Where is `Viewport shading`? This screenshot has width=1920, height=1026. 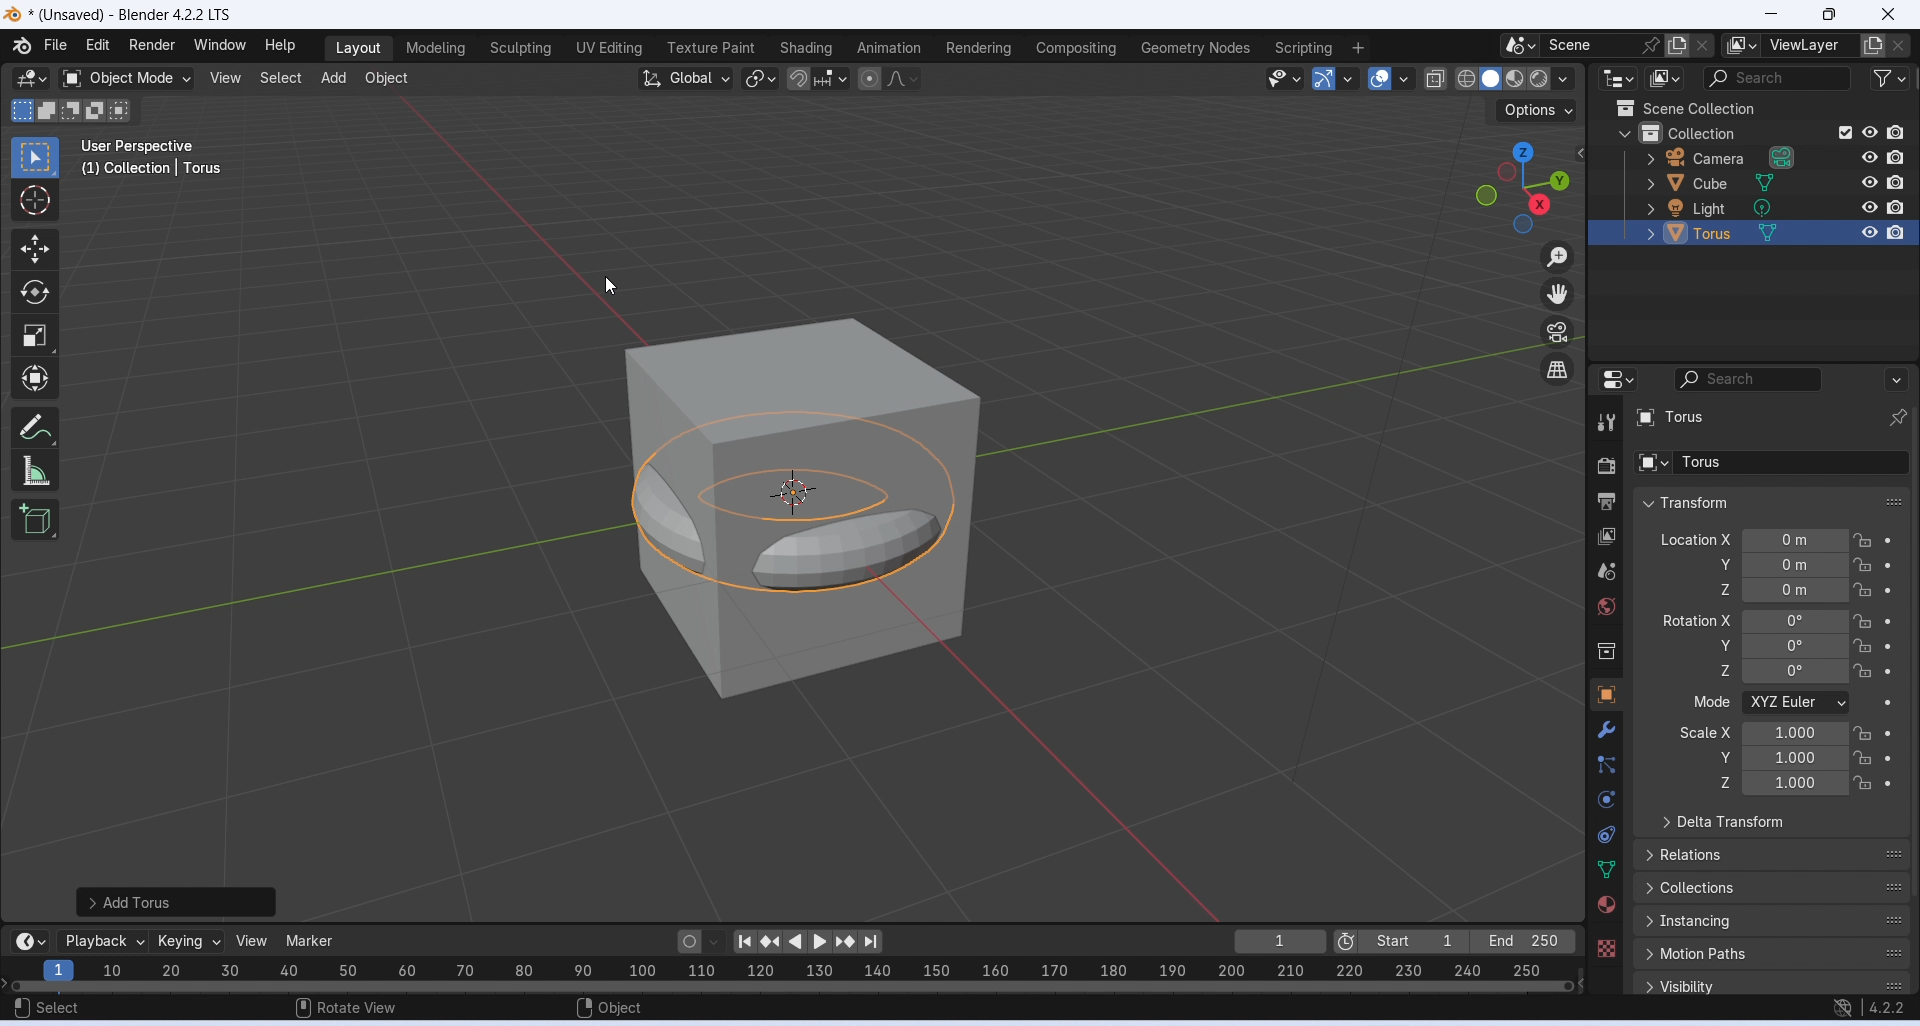 Viewport shading is located at coordinates (1503, 78).